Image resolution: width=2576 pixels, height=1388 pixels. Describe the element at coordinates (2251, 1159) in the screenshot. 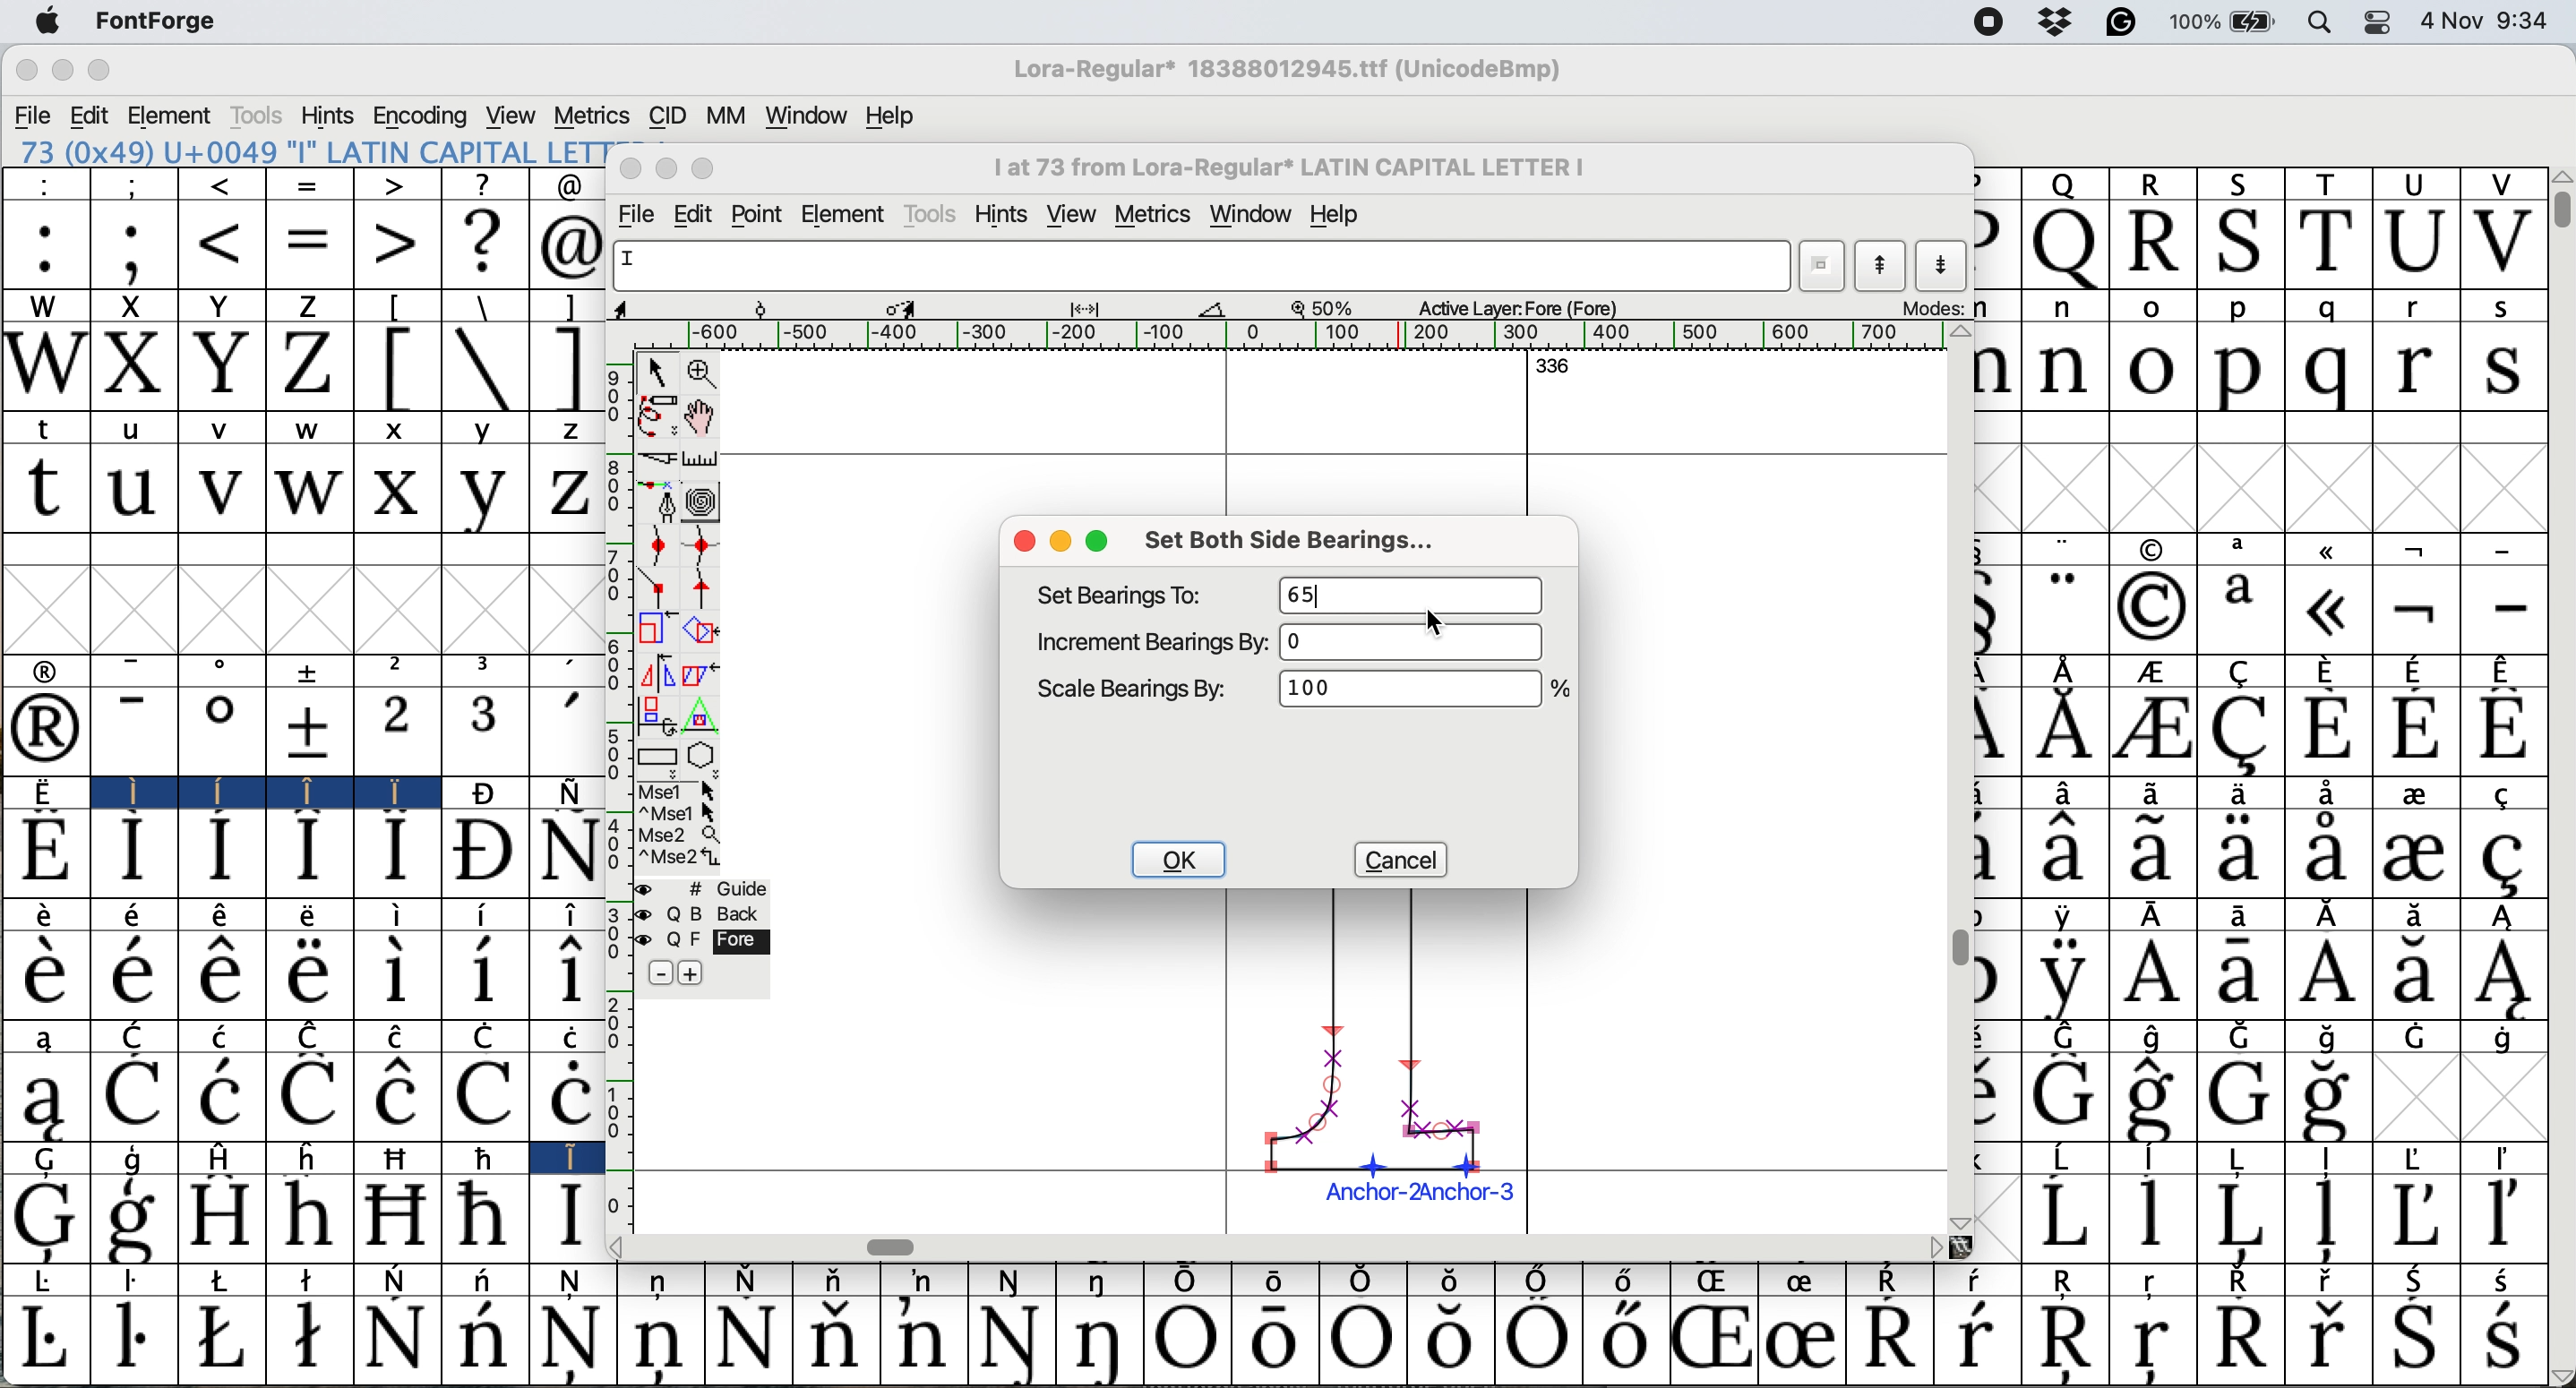

I see `Symbol` at that location.